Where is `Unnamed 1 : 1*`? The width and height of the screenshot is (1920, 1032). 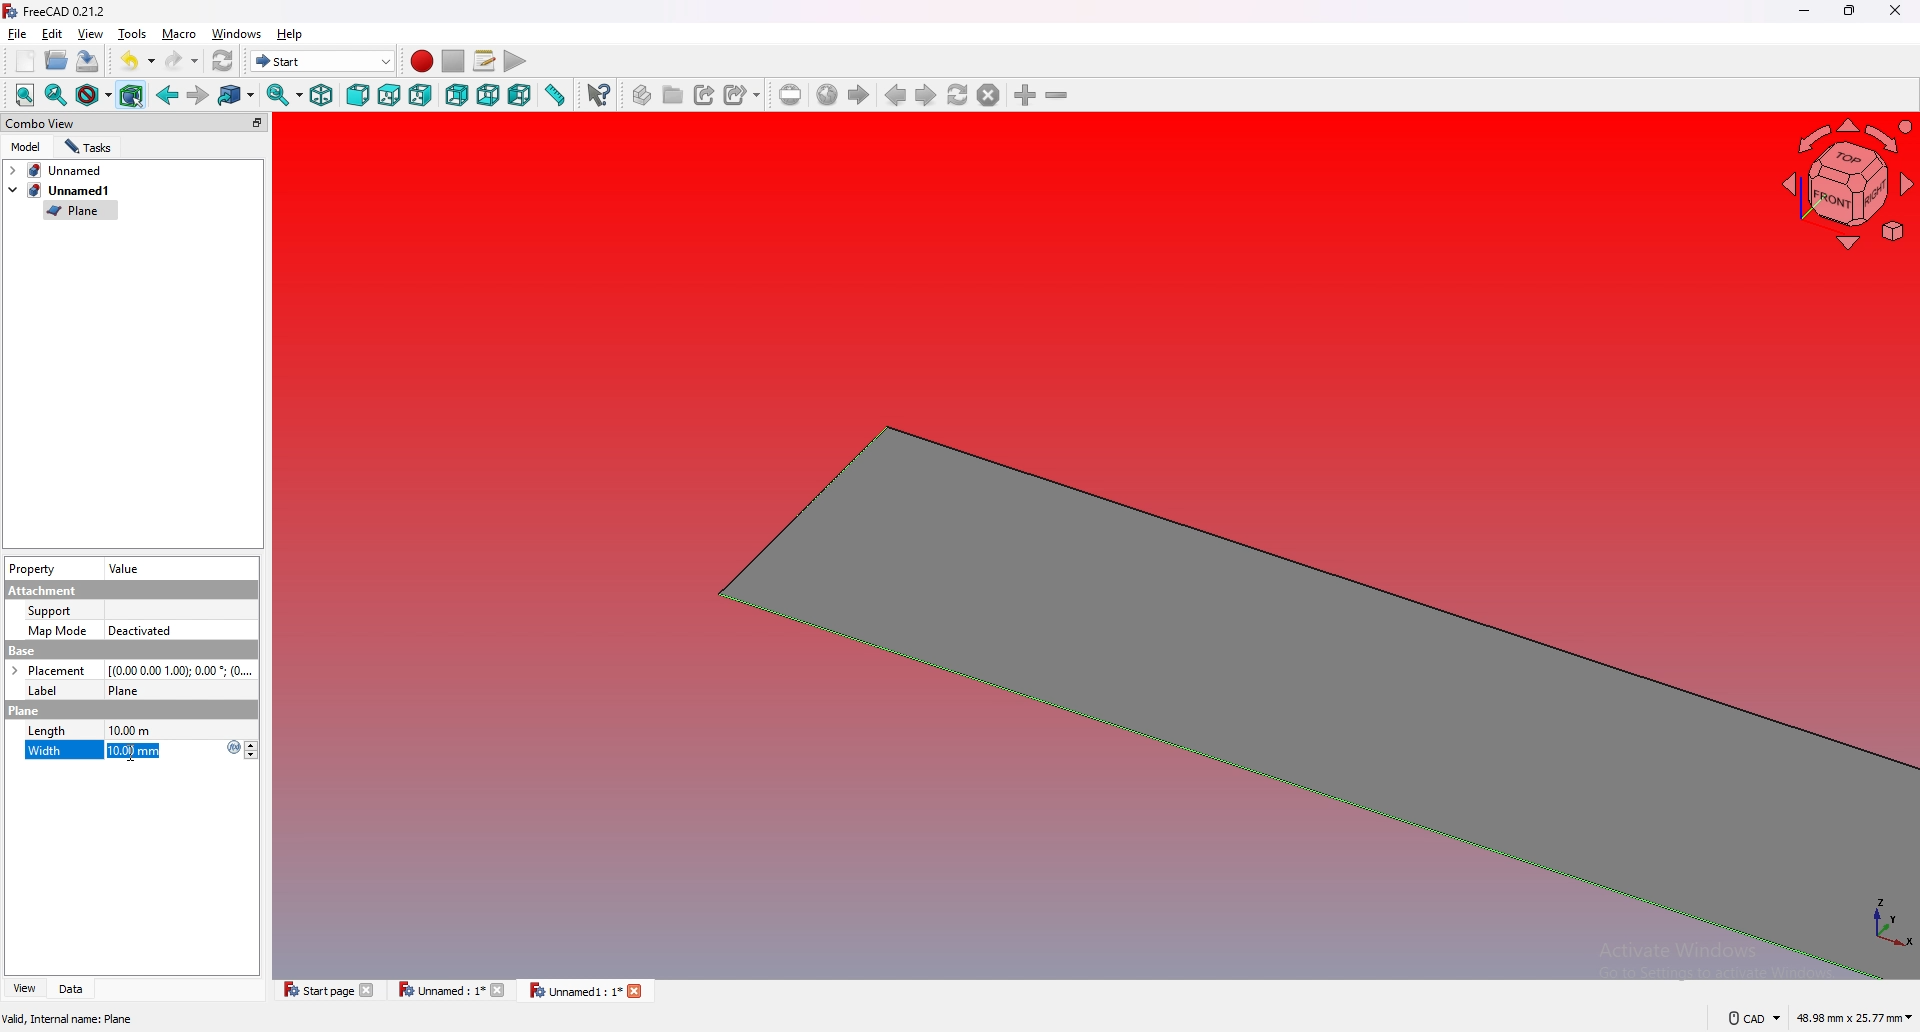 Unnamed 1 : 1* is located at coordinates (586, 992).